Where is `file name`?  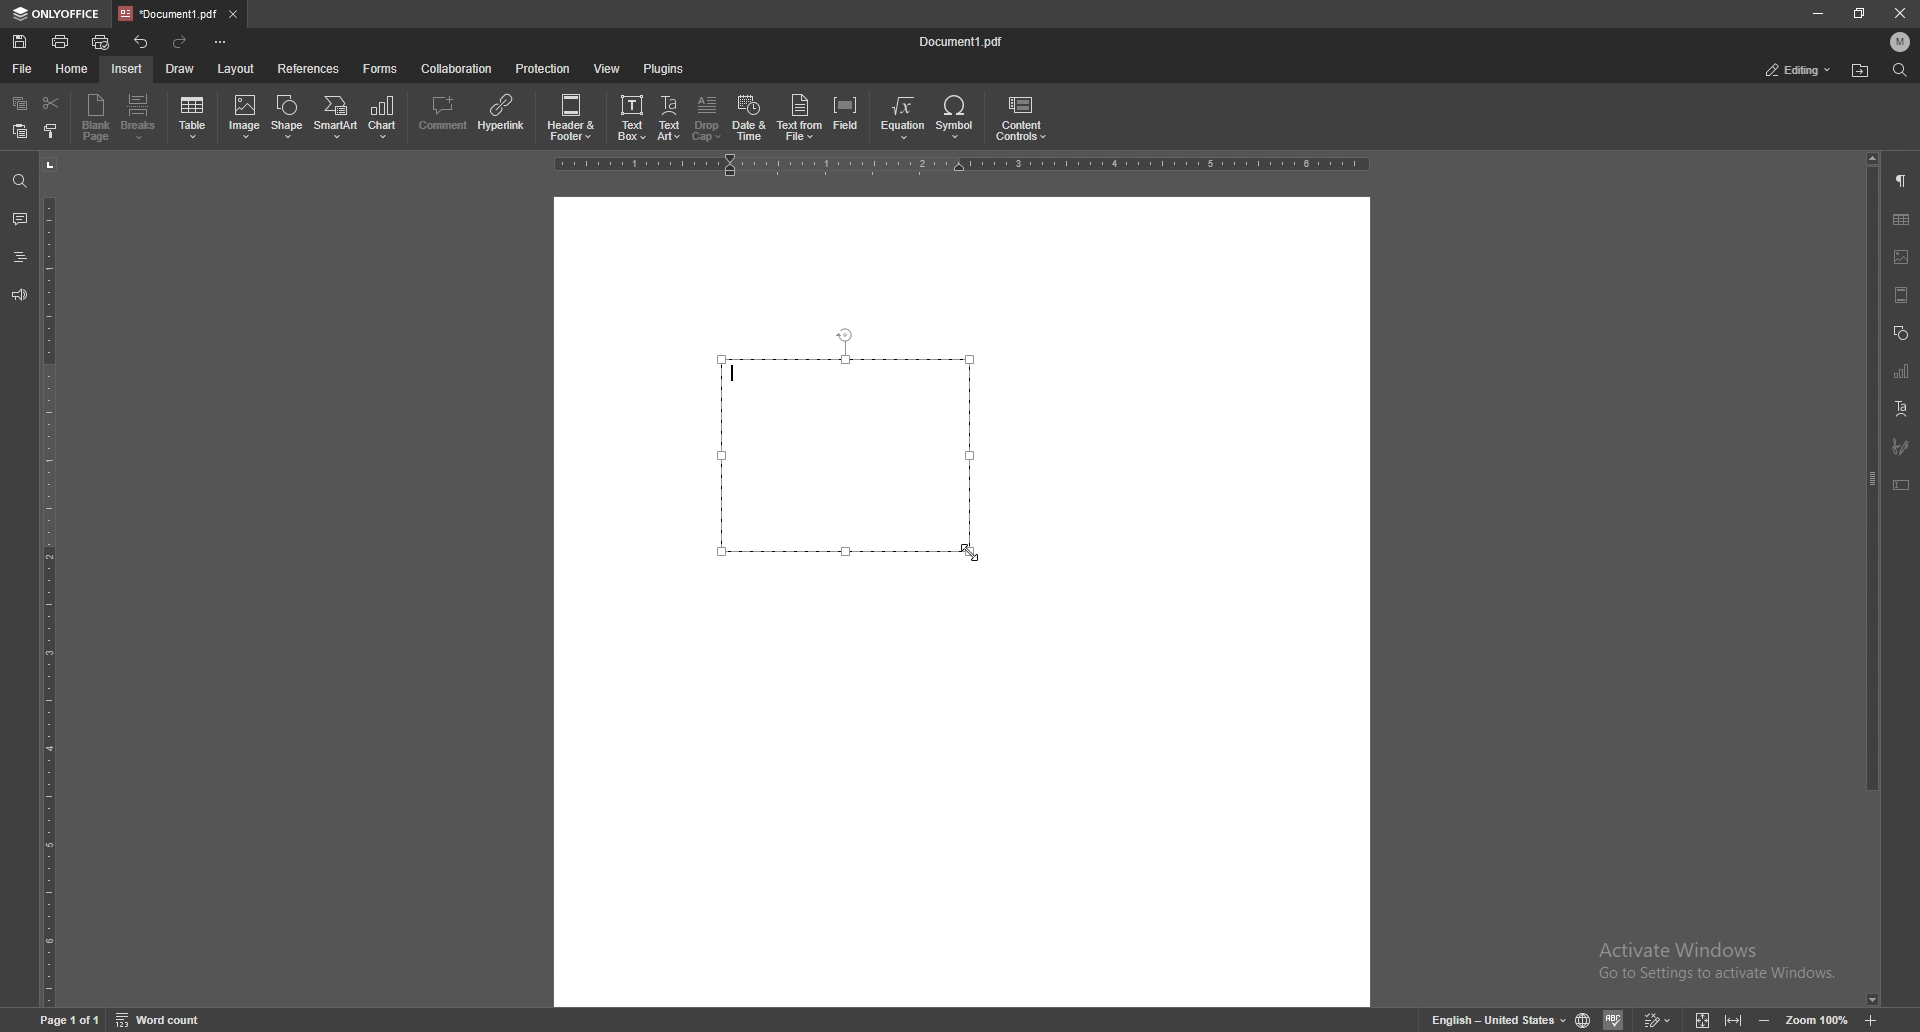 file name is located at coordinates (963, 39).